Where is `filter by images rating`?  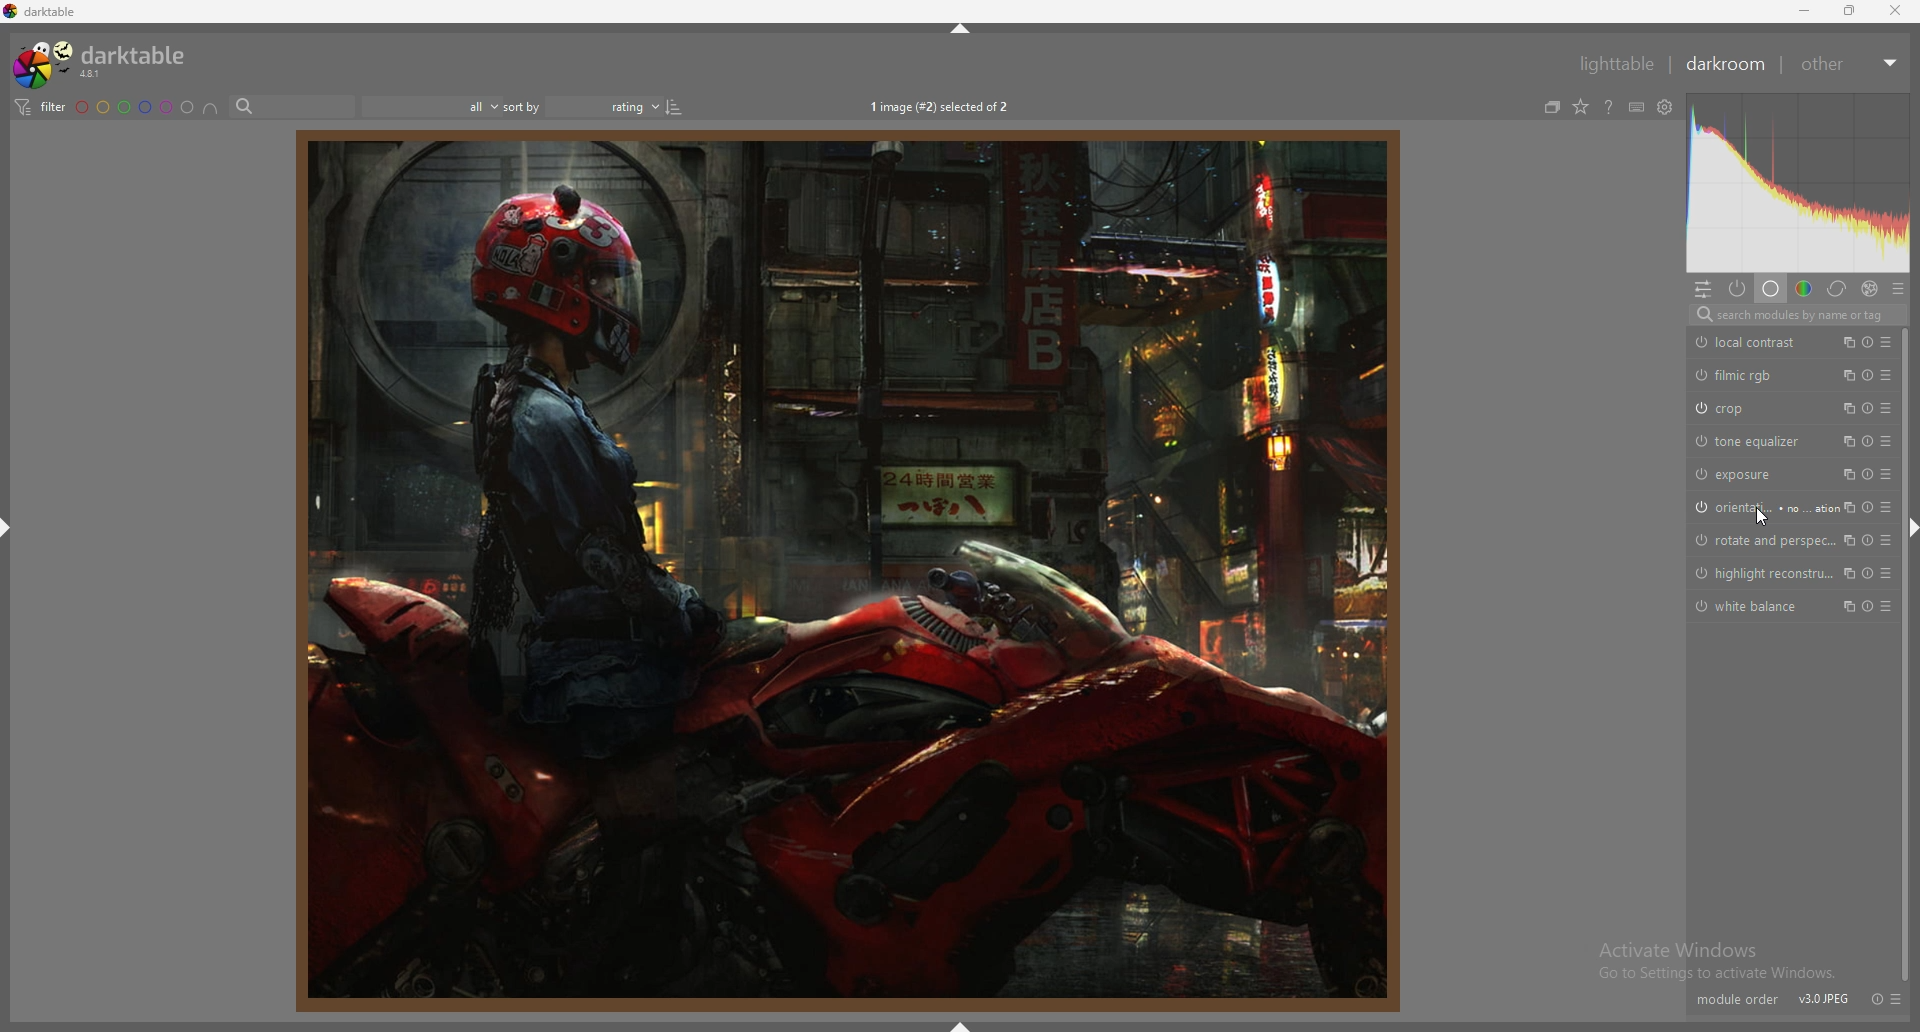 filter by images rating is located at coordinates (433, 107).